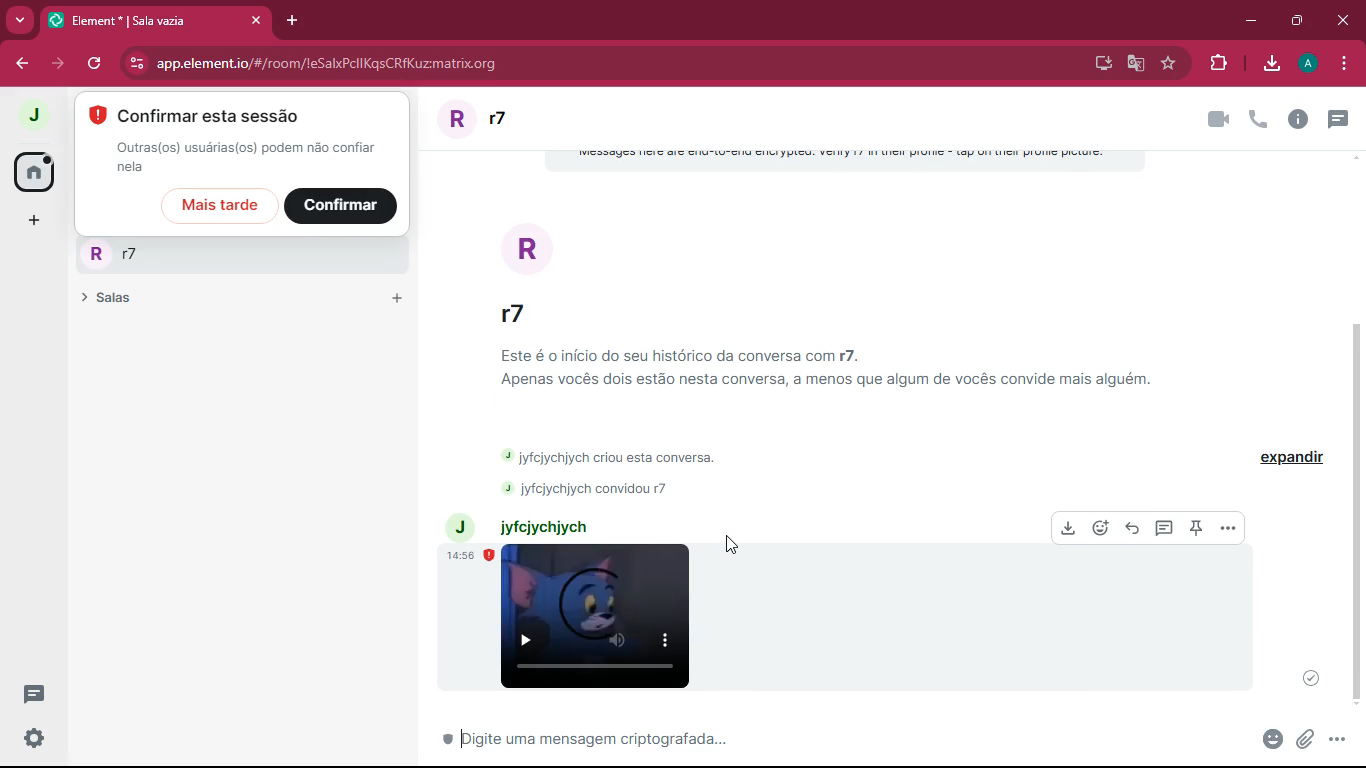  What do you see at coordinates (1340, 64) in the screenshot?
I see `menu` at bounding box center [1340, 64].